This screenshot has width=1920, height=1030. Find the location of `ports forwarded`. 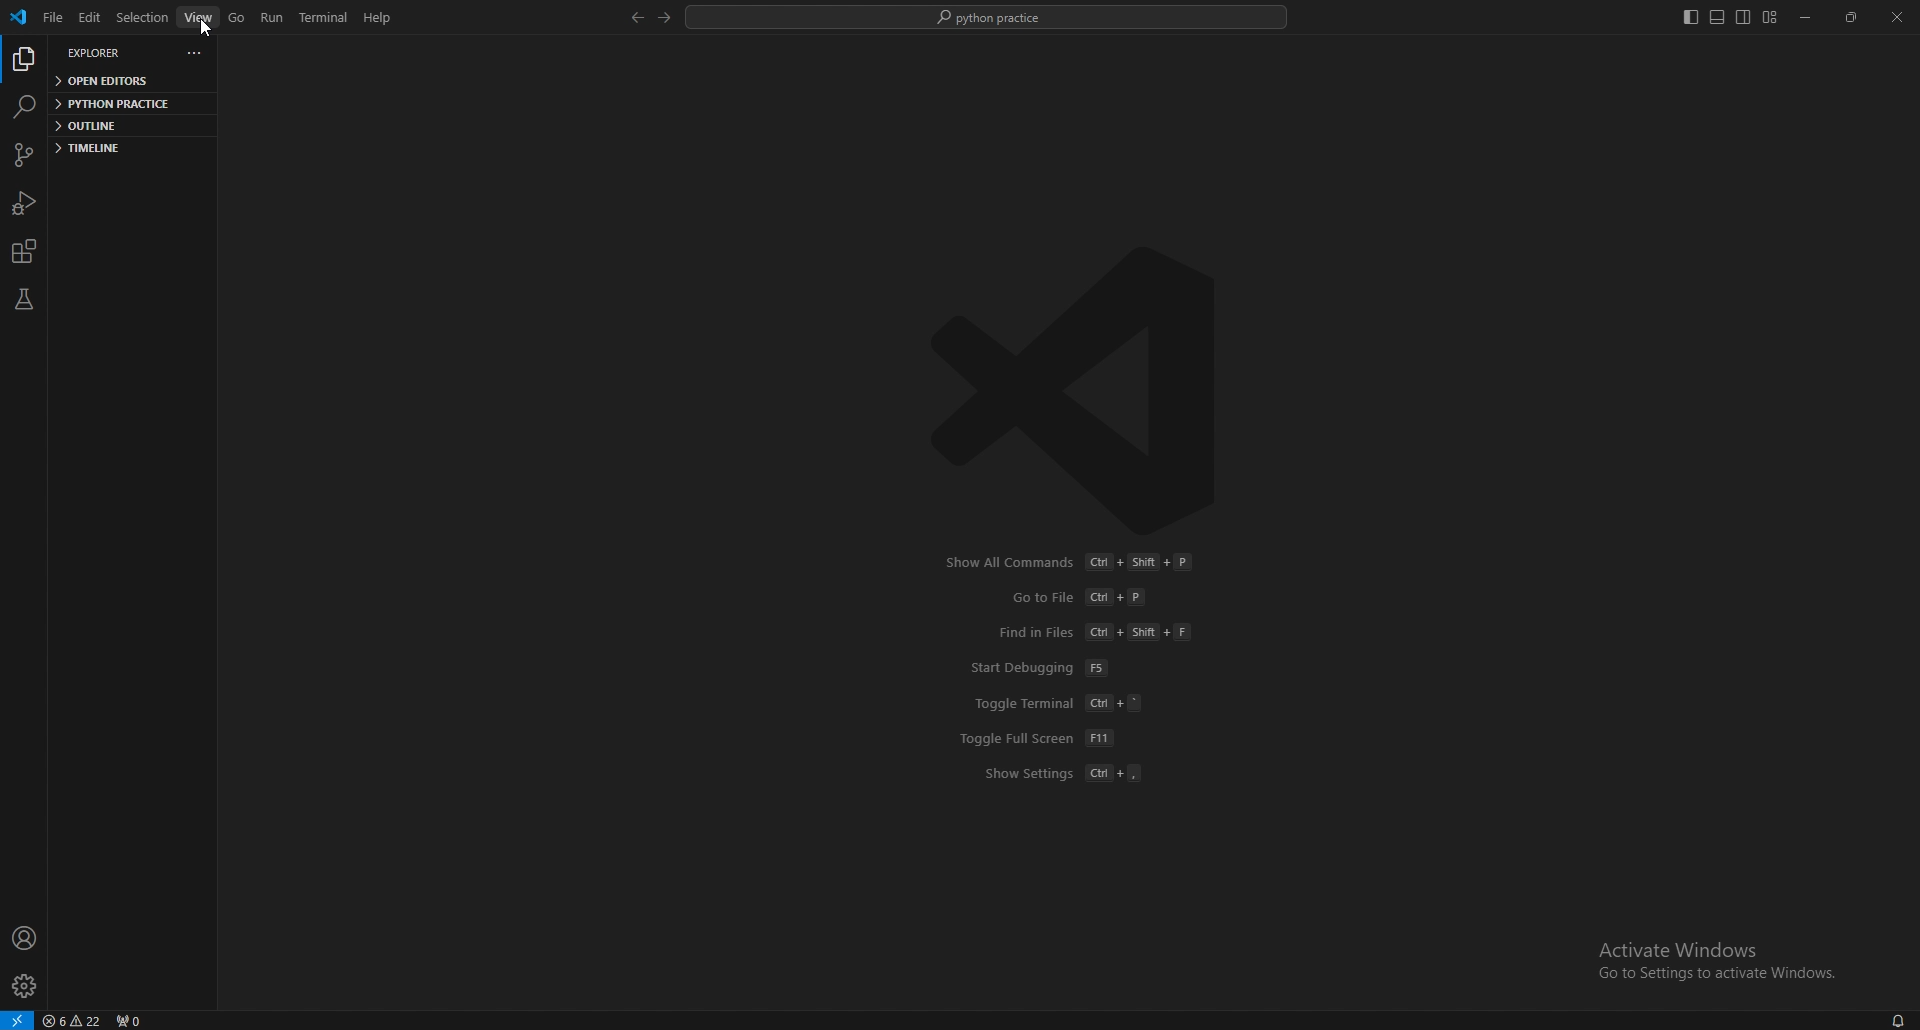

ports forwarded is located at coordinates (130, 1020).